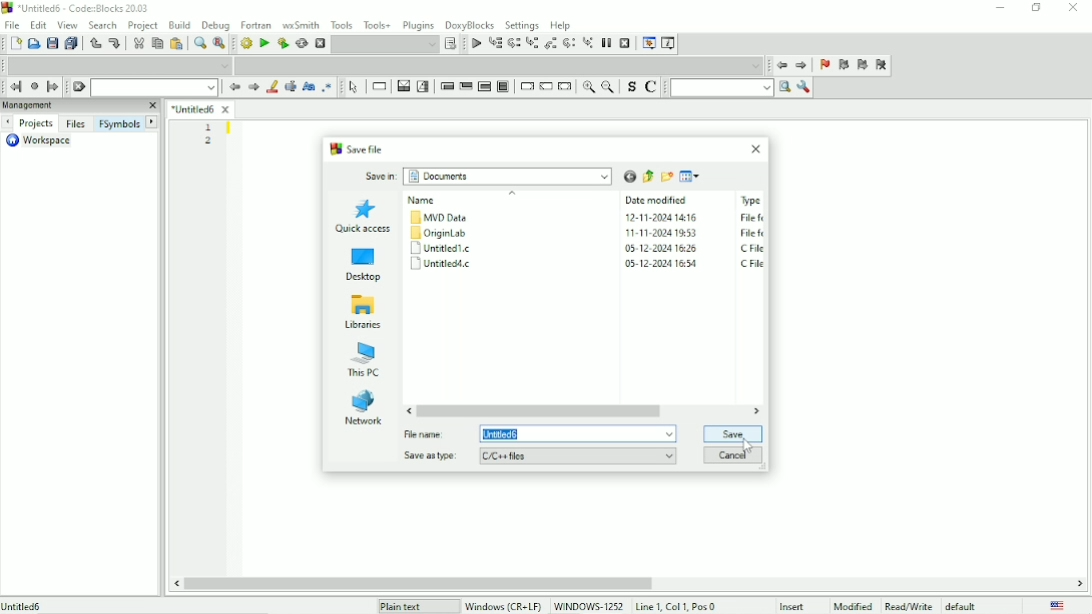  What do you see at coordinates (541, 410) in the screenshot?
I see `Horizontal scrollbar` at bounding box center [541, 410].